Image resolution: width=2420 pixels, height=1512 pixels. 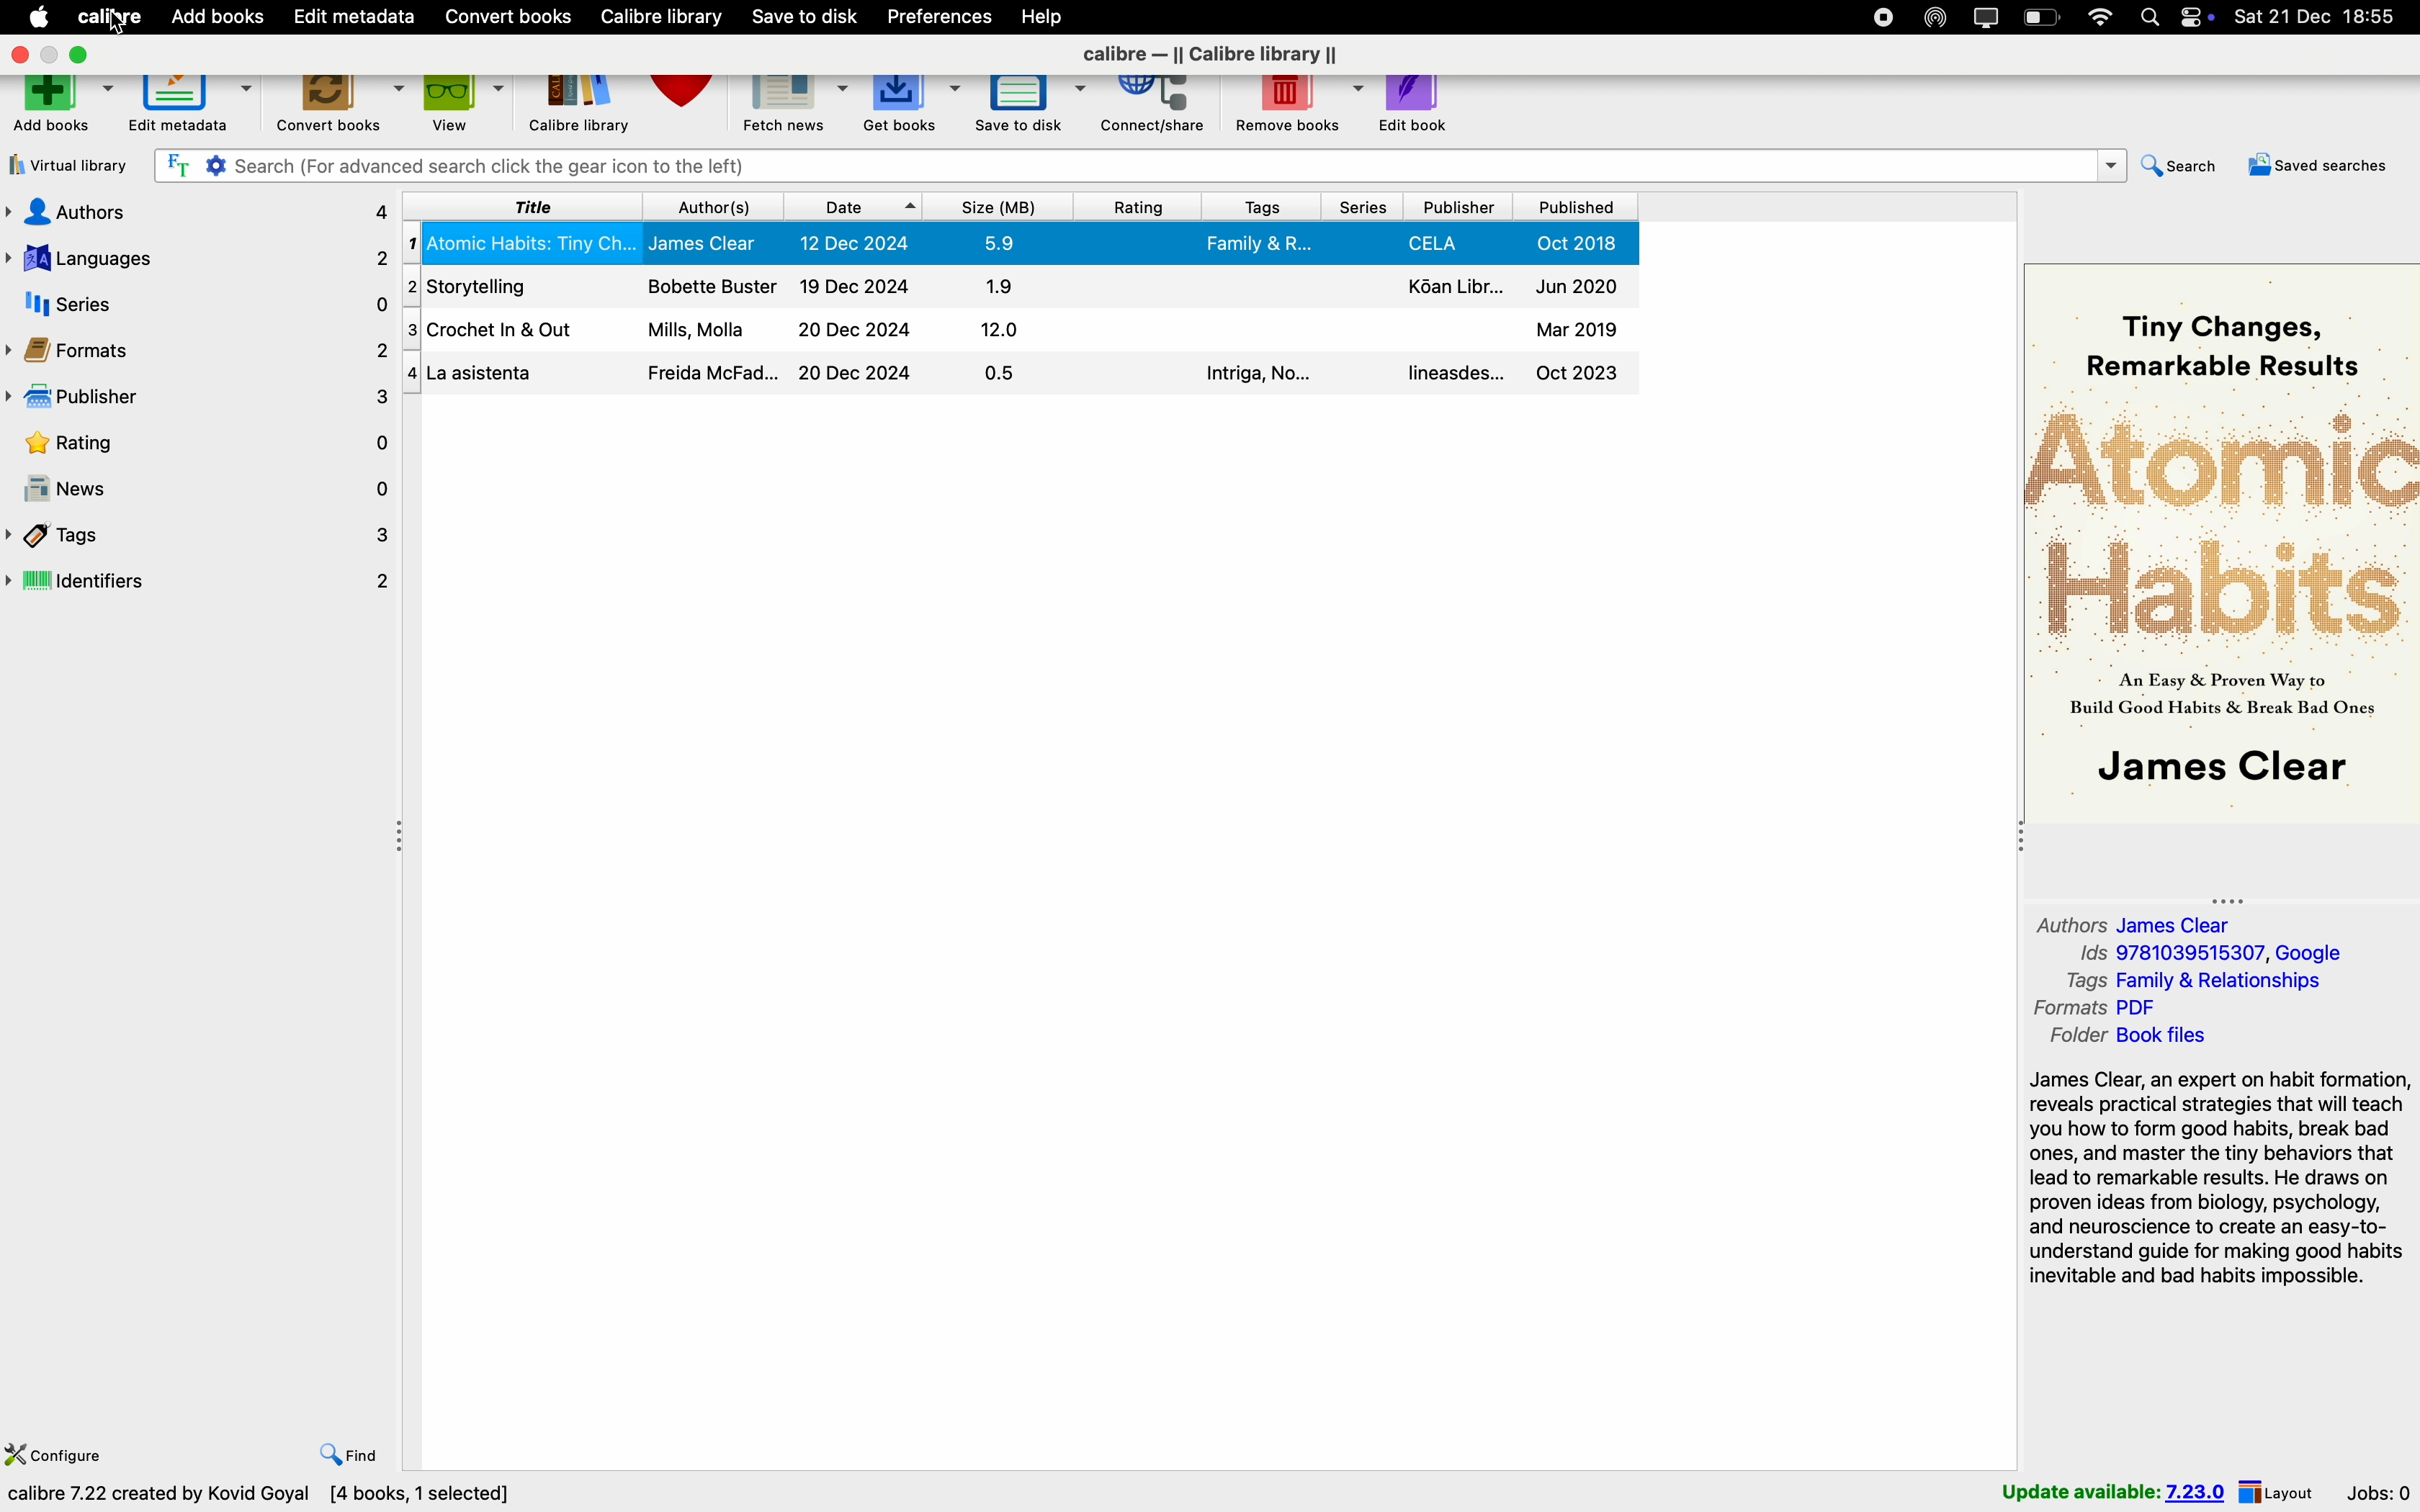 What do you see at coordinates (1361, 207) in the screenshot?
I see `series` at bounding box center [1361, 207].